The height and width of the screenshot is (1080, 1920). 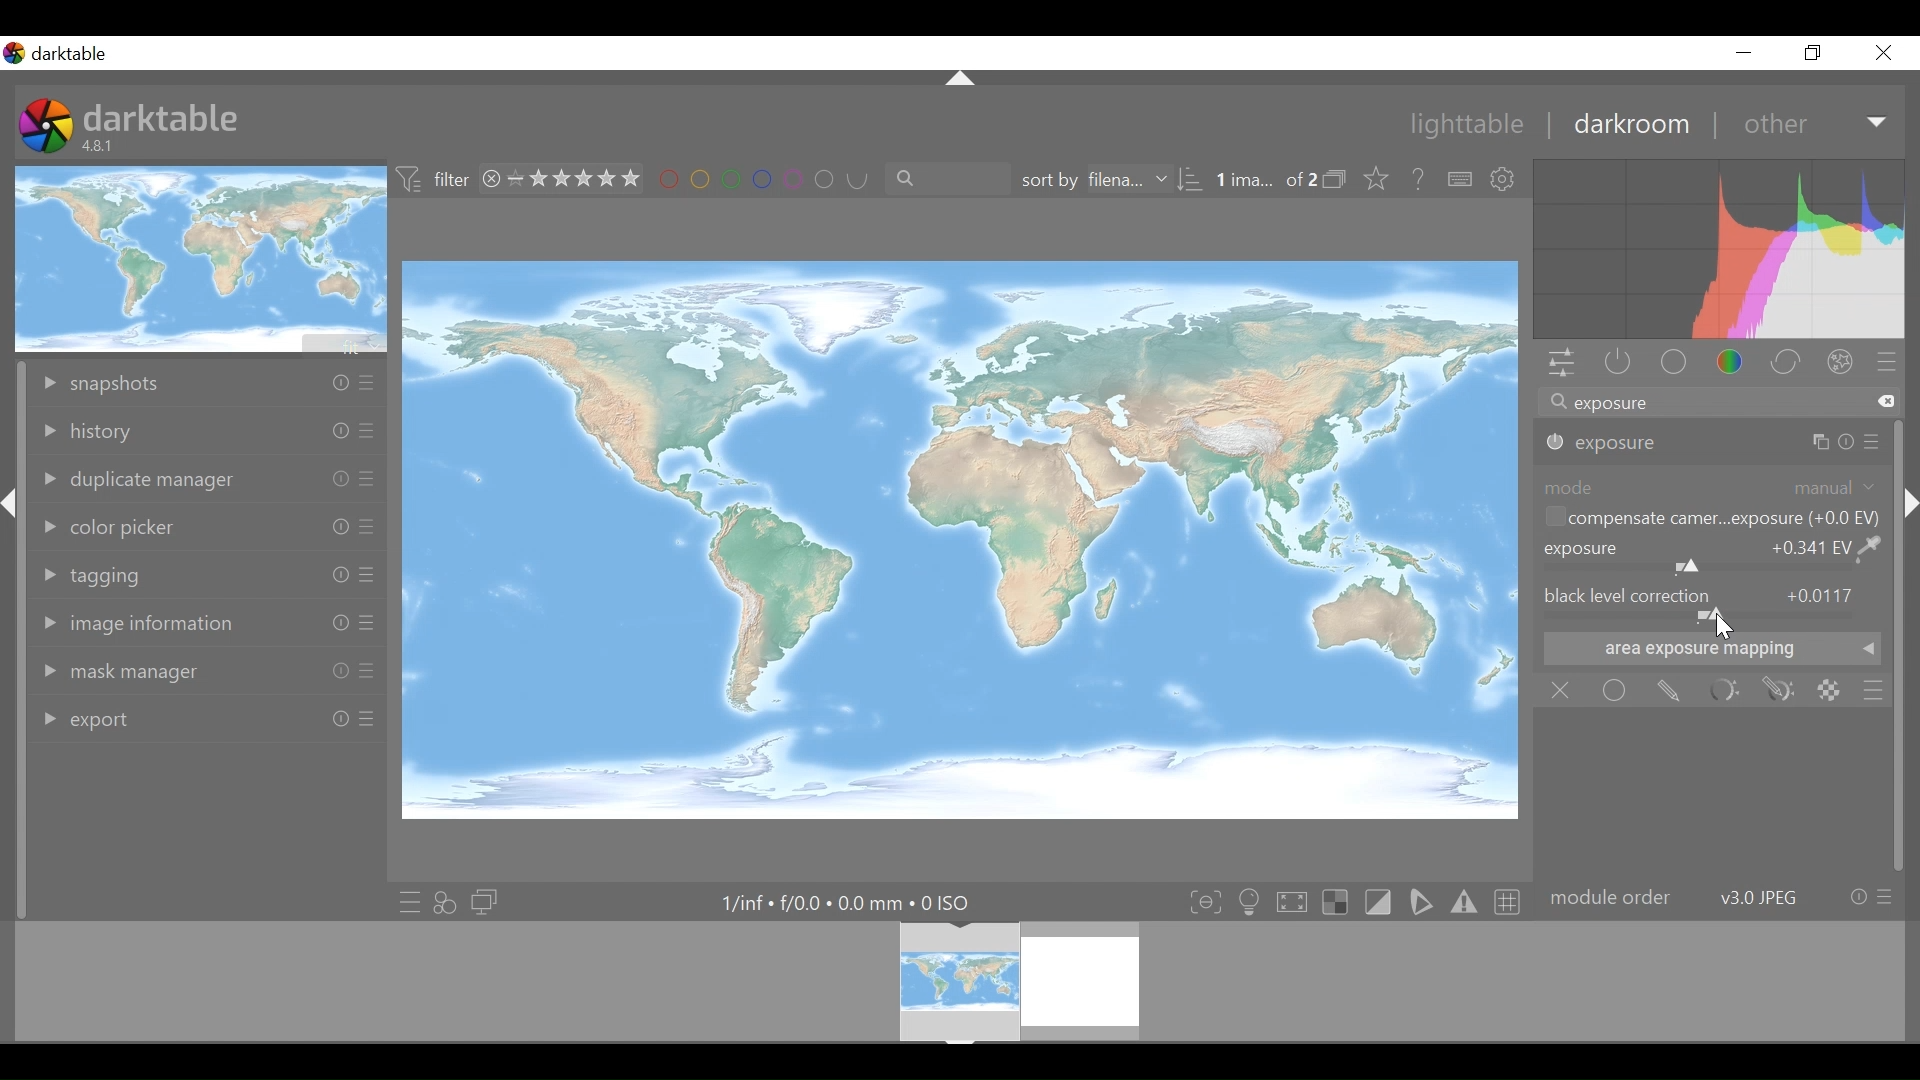 I want to click on Restore, so click(x=1819, y=52).